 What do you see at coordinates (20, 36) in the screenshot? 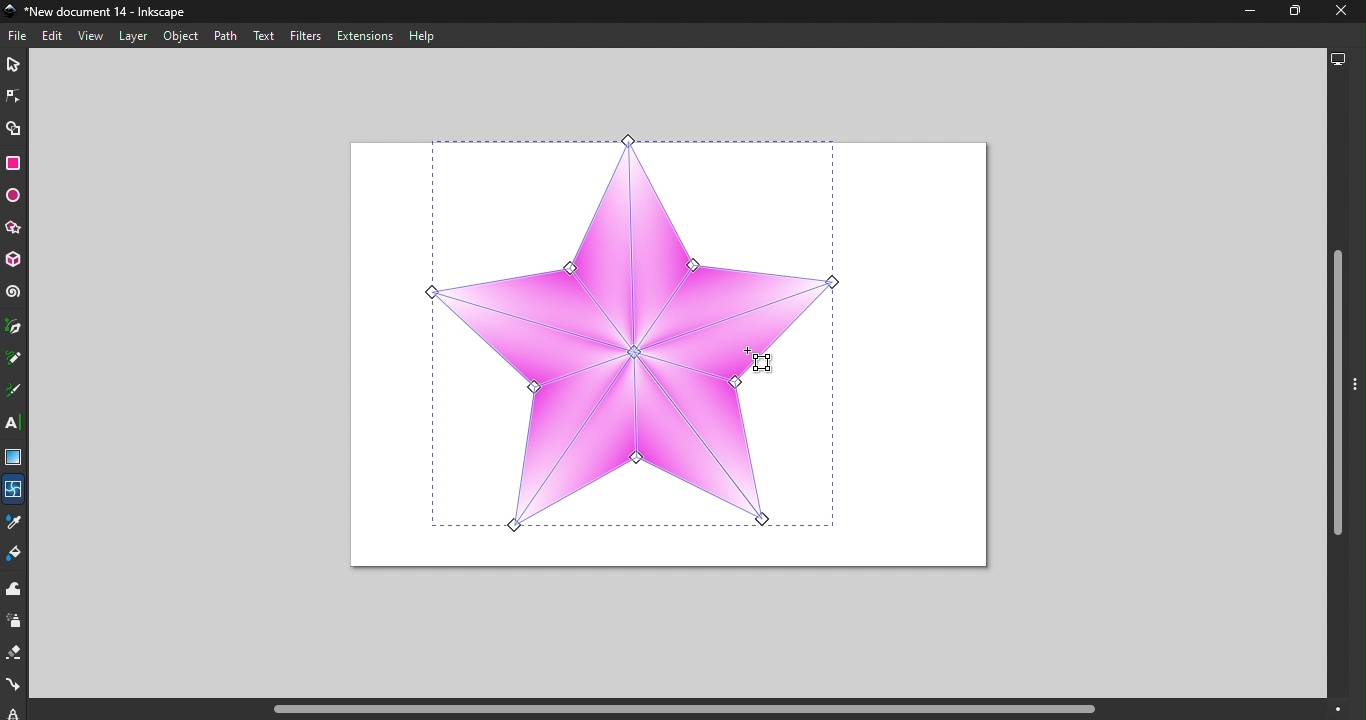
I see `File` at bounding box center [20, 36].